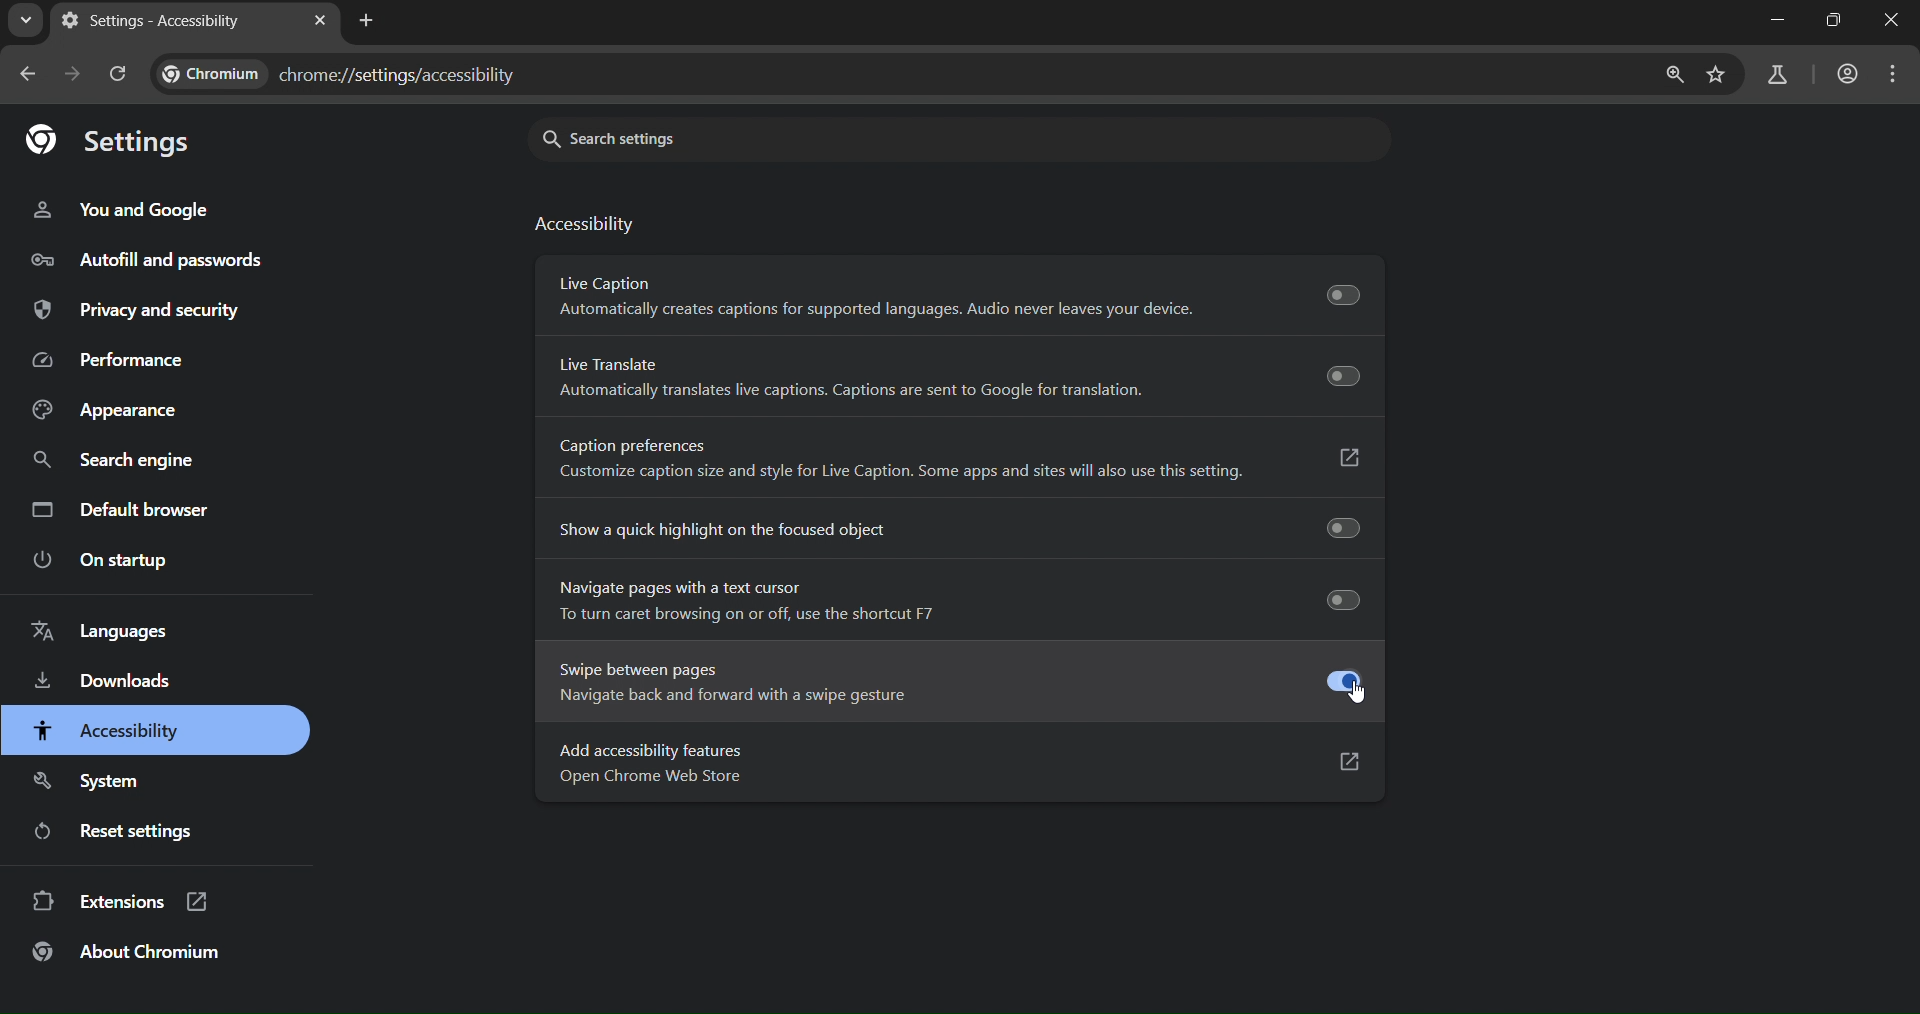 This screenshot has width=1920, height=1014. Describe the element at coordinates (127, 834) in the screenshot. I see `reset settings` at that location.